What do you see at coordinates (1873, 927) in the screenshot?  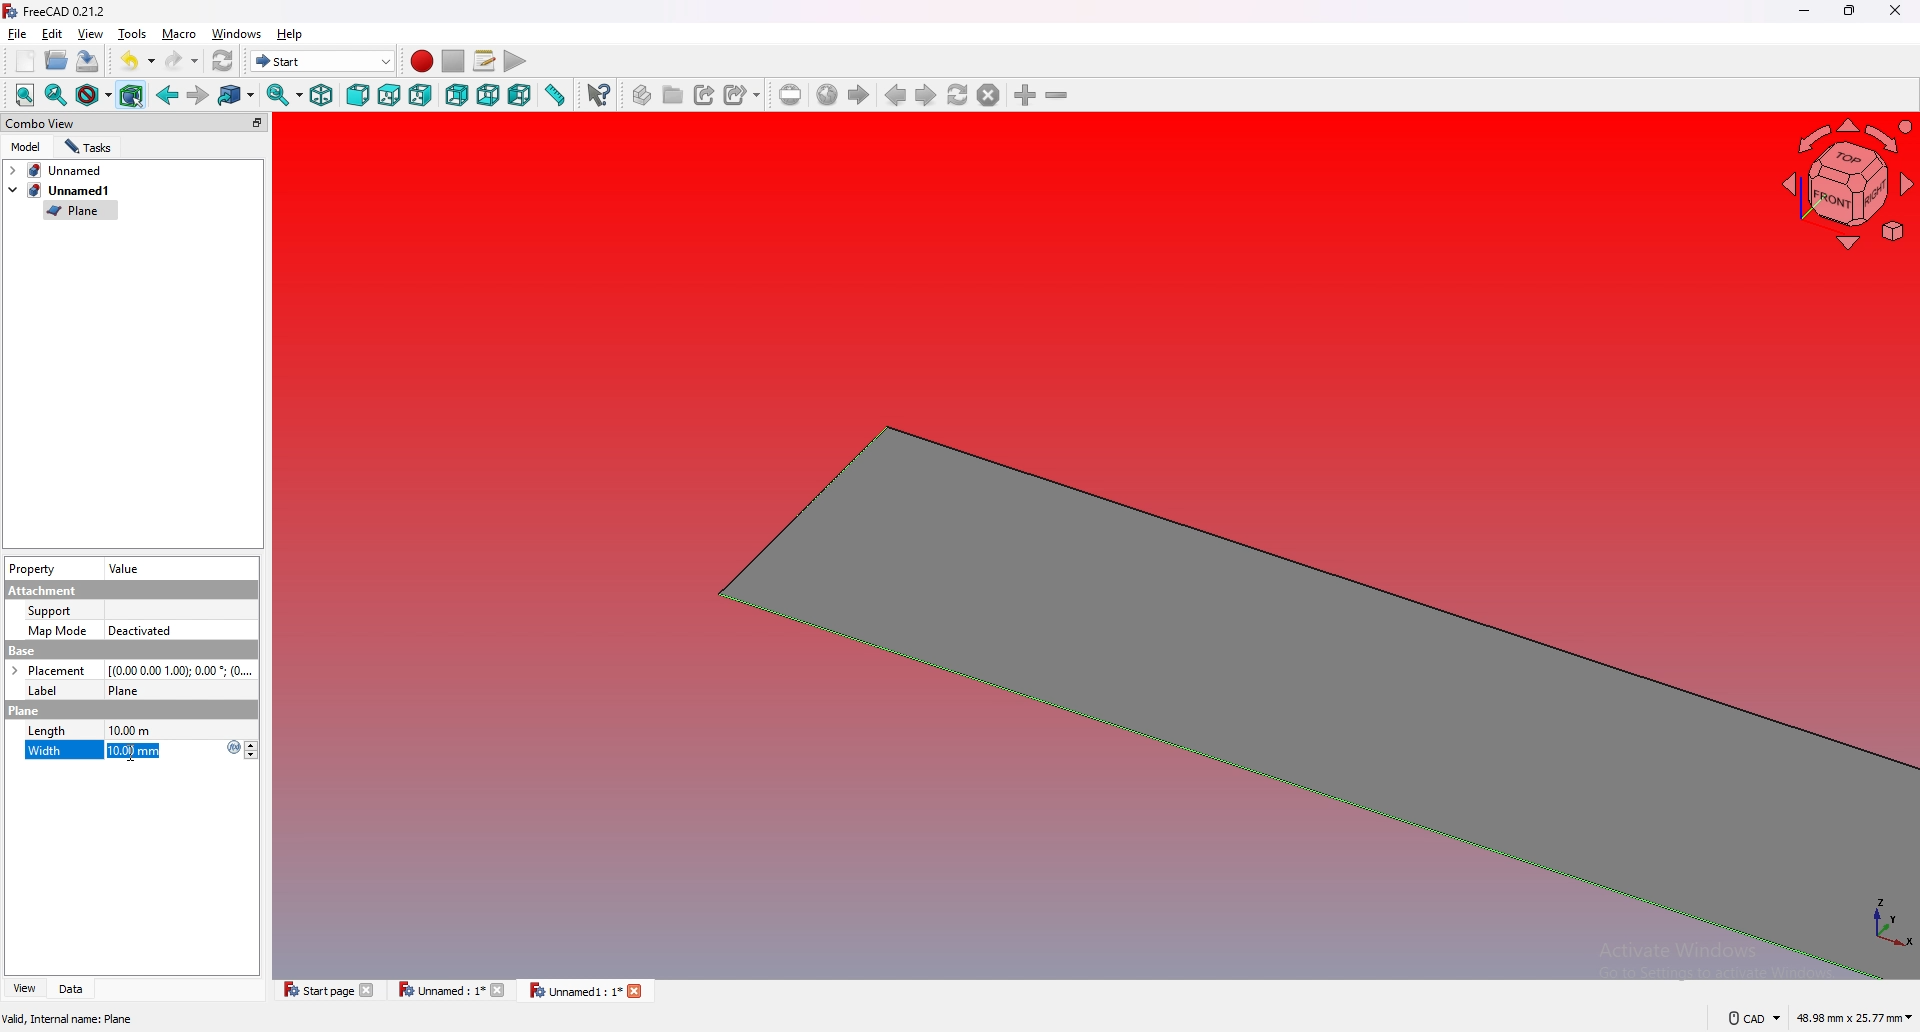 I see `xyz coordinates` at bounding box center [1873, 927].